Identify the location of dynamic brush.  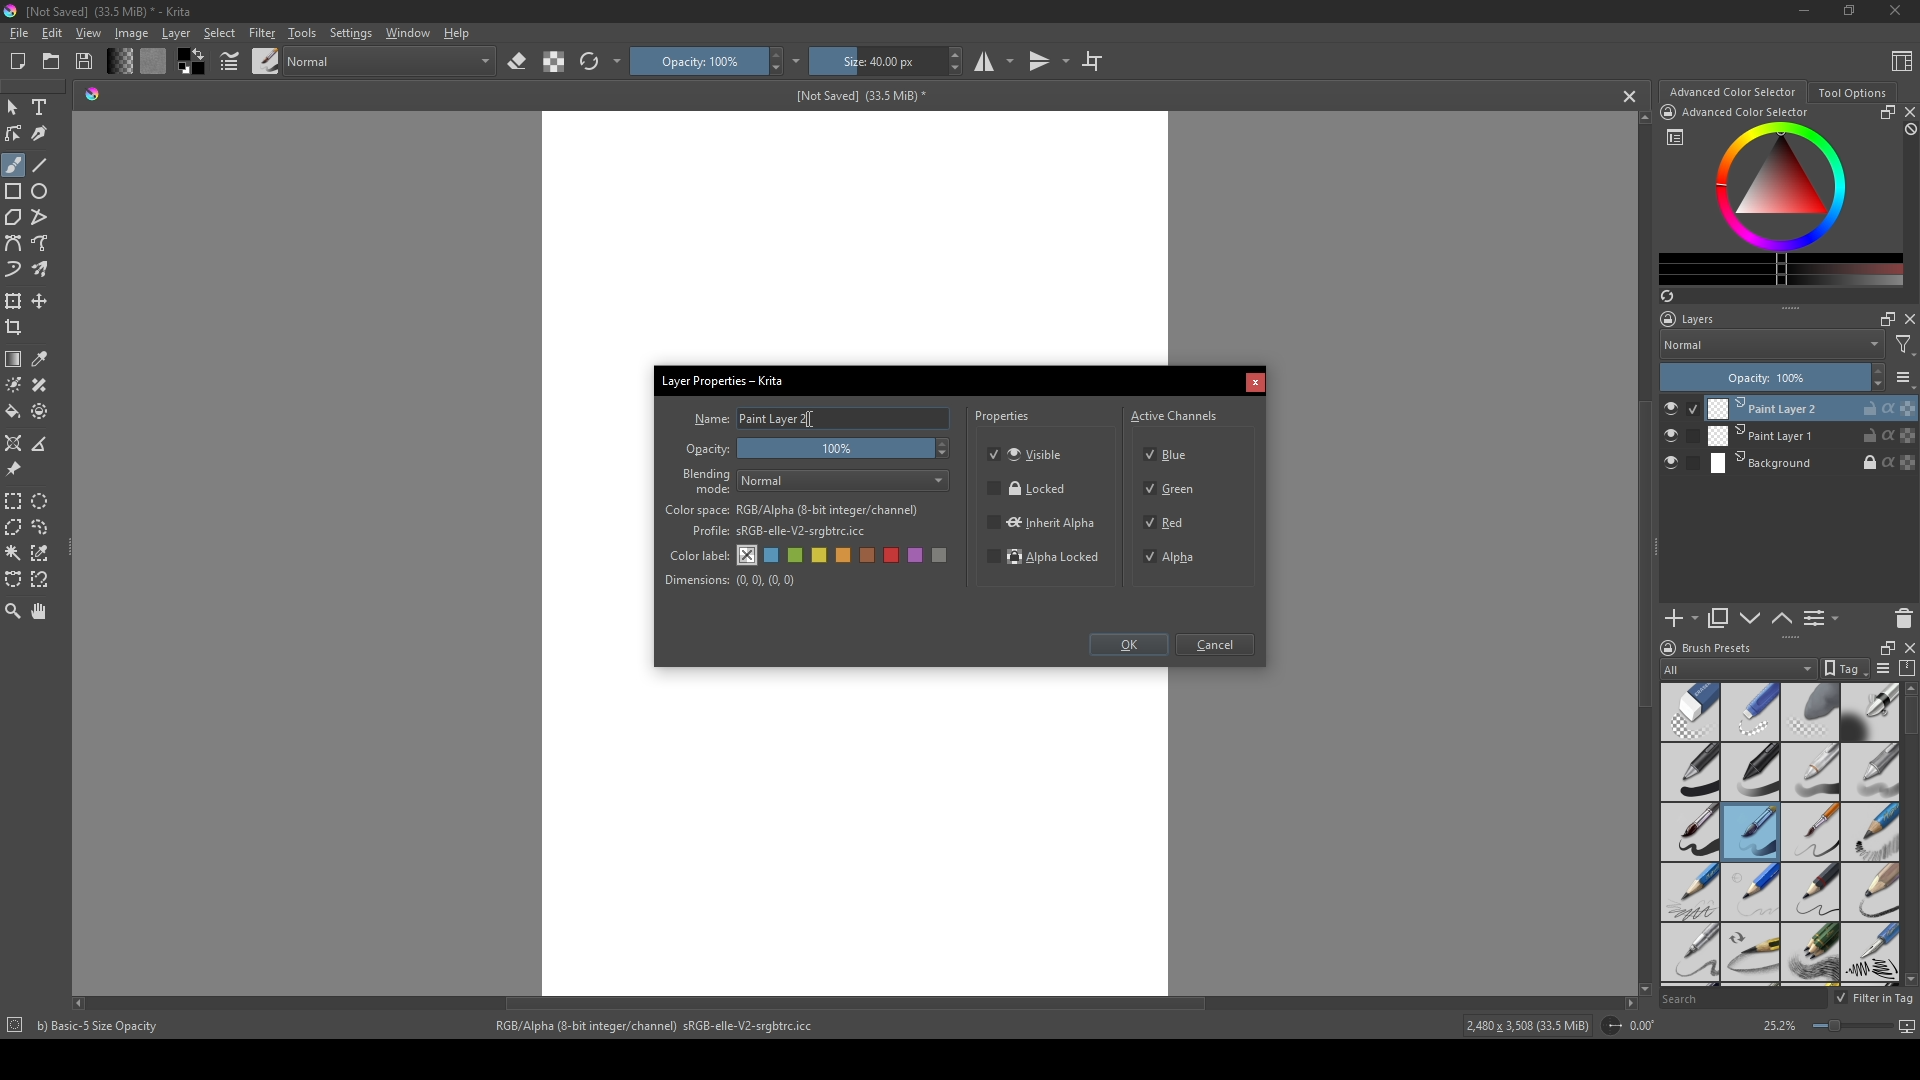
(14, 271).